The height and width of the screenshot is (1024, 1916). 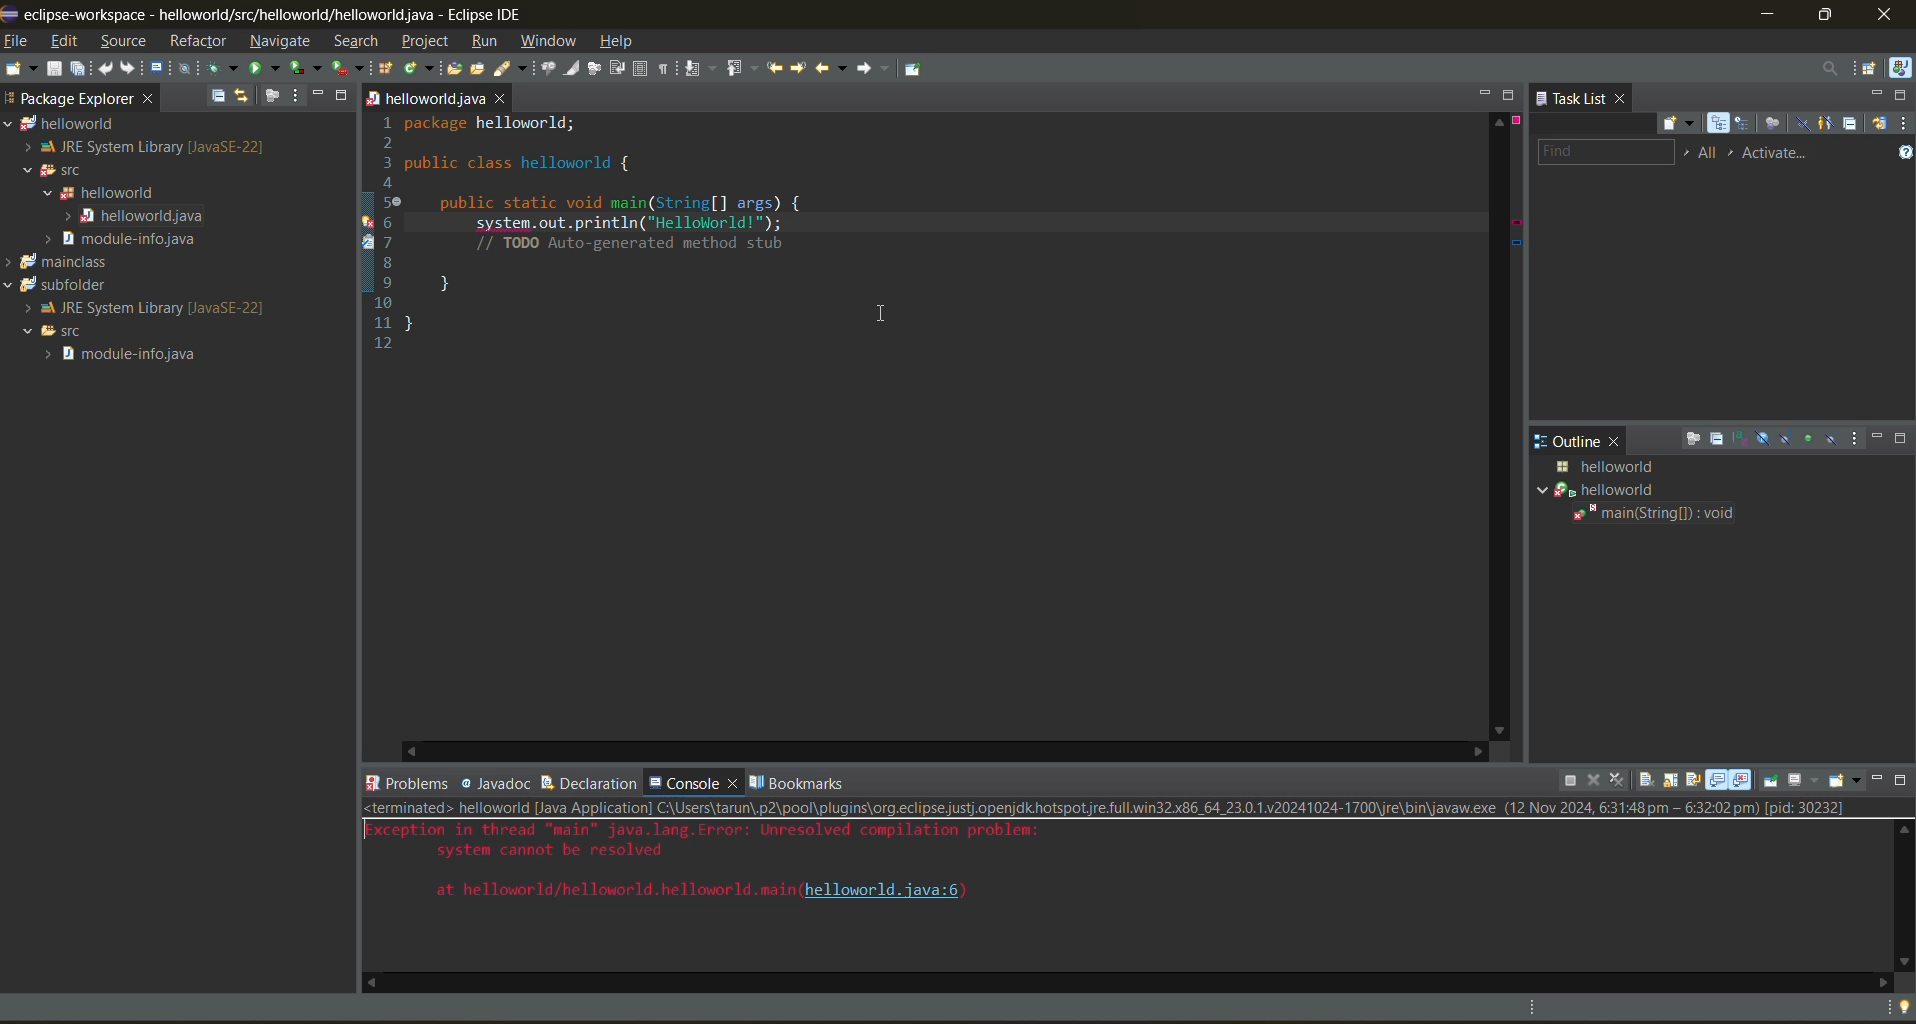 What do you see at coordinates (127, 190) in the screenshot?
I see `helloworld` at bounding box center [127, 190].